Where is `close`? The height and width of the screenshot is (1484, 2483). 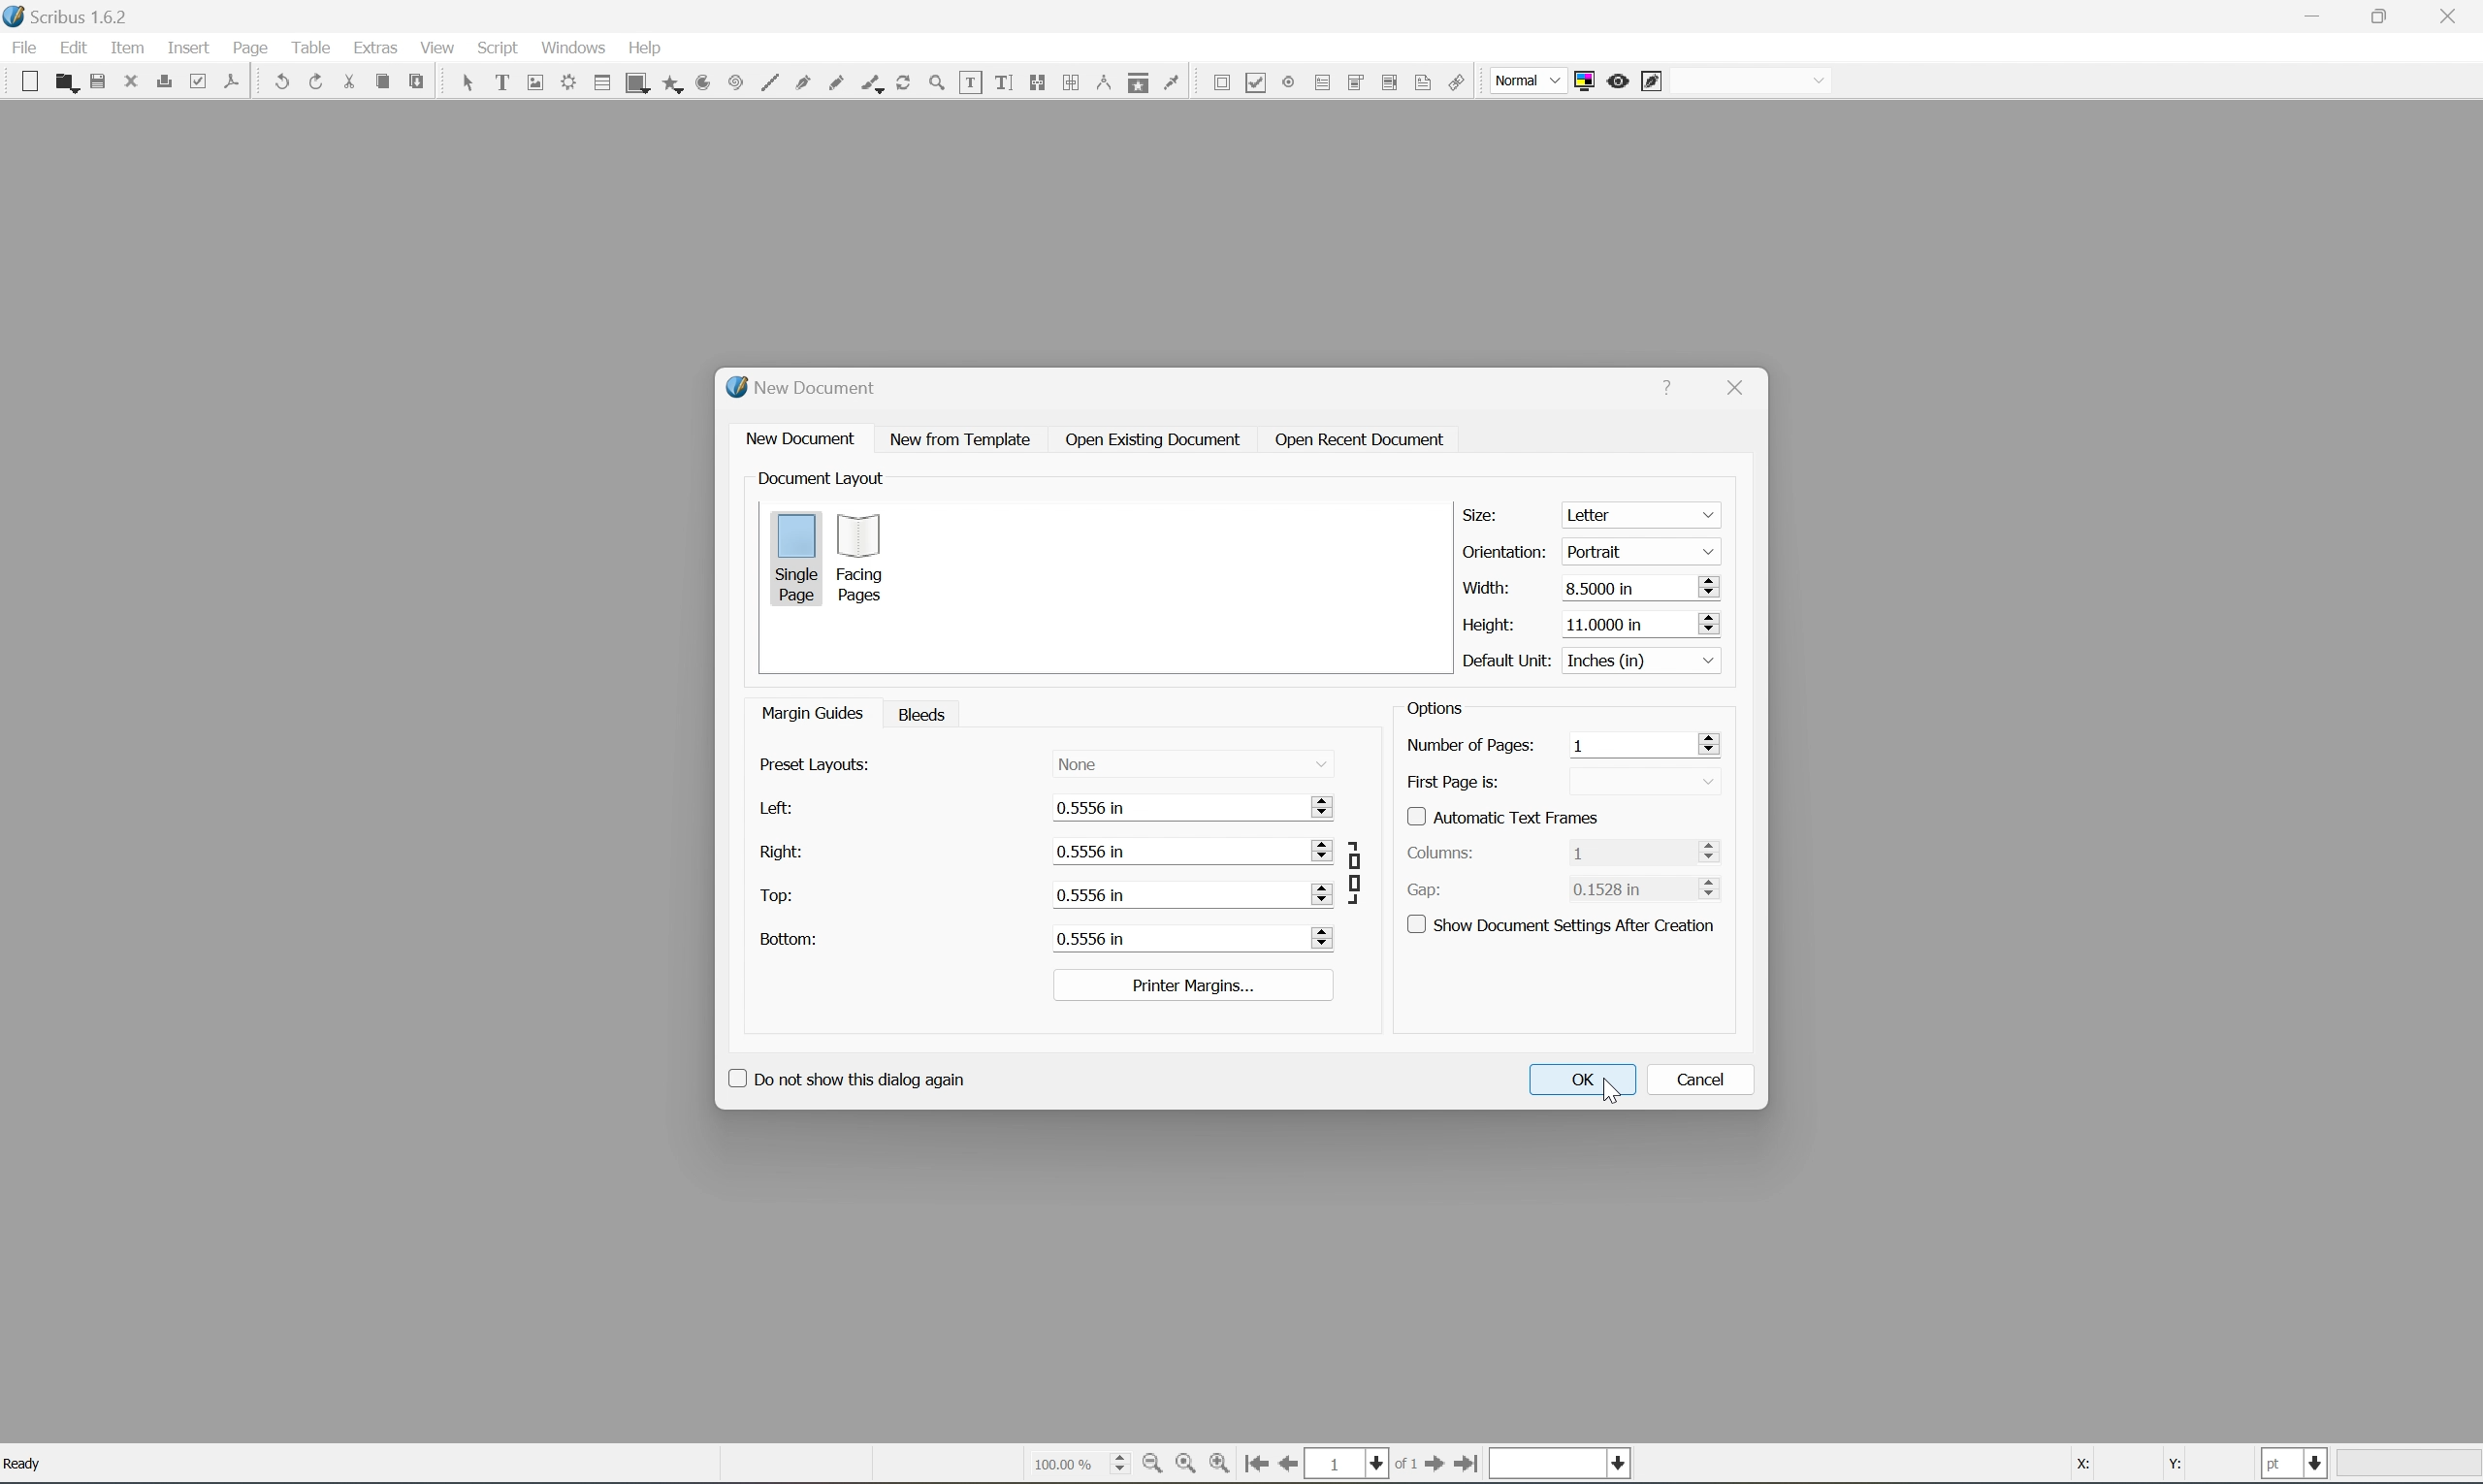
close is located at coordinates (129, 81).